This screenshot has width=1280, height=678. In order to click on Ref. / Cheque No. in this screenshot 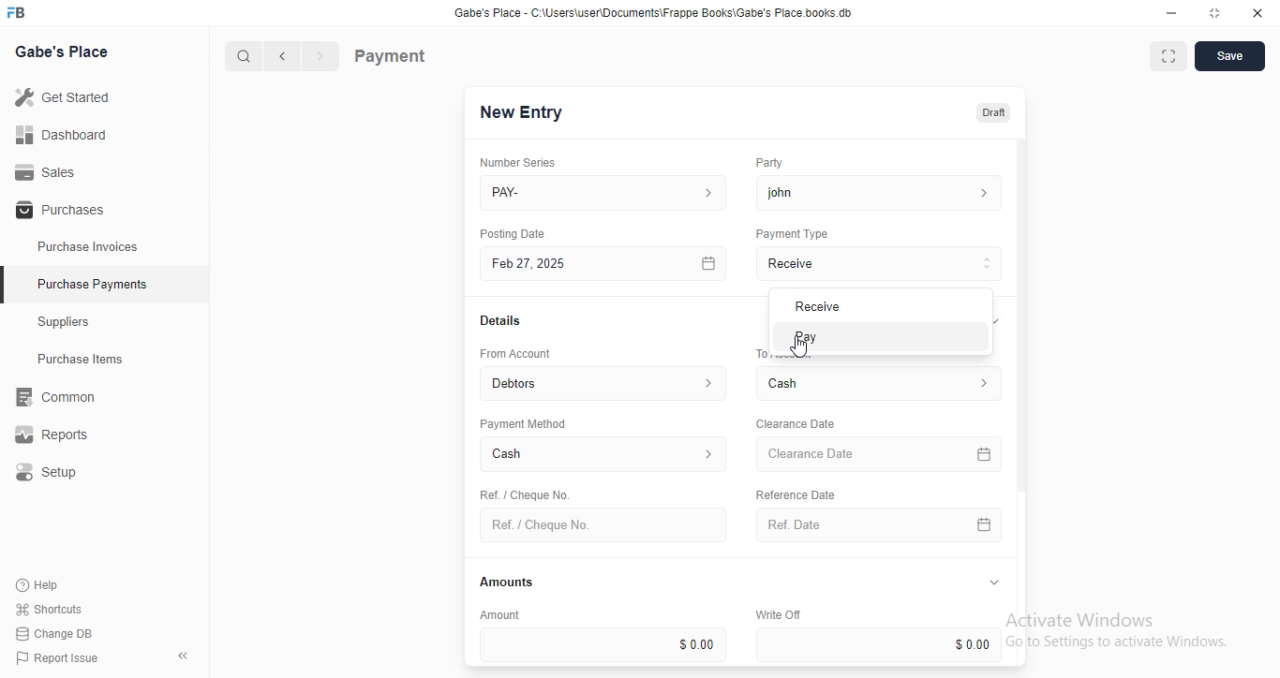, I will do `click(602, 525)`.